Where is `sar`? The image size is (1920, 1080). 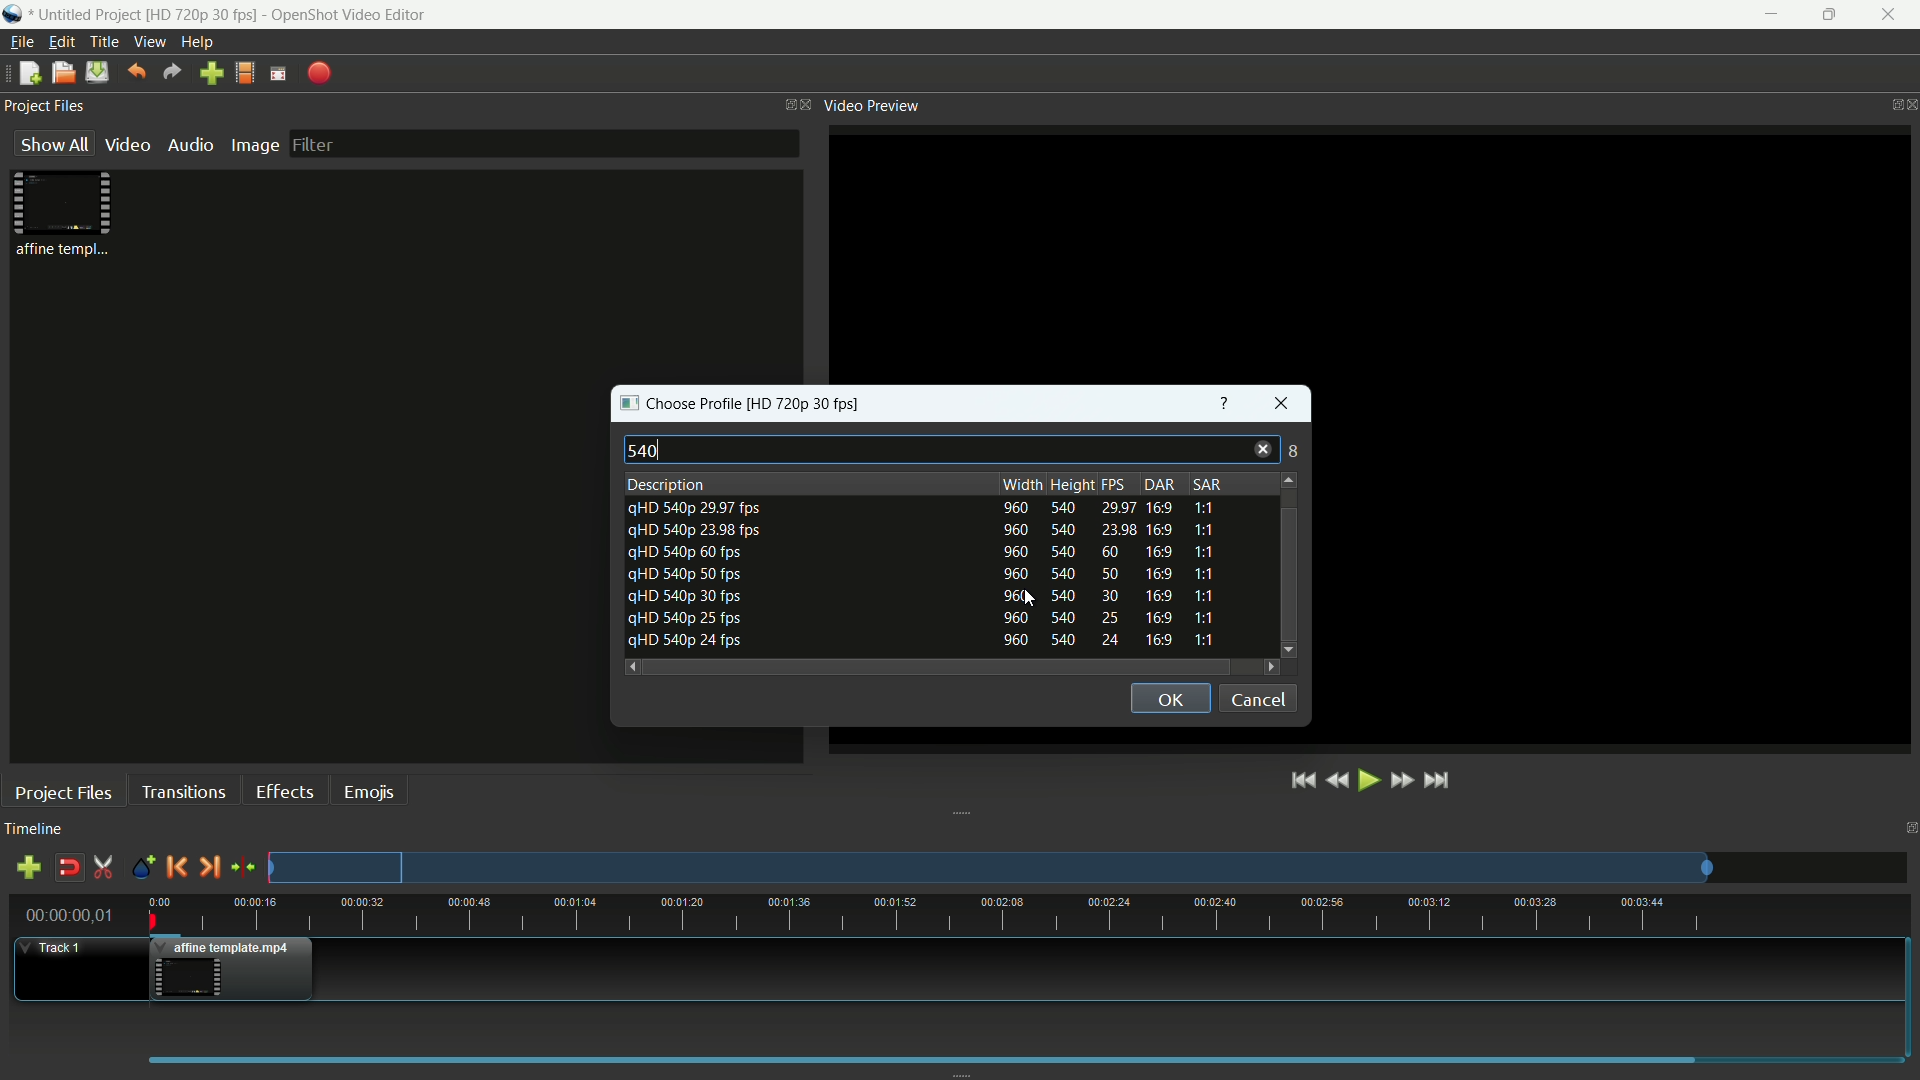
sar is located at coordinates (1207, 483).